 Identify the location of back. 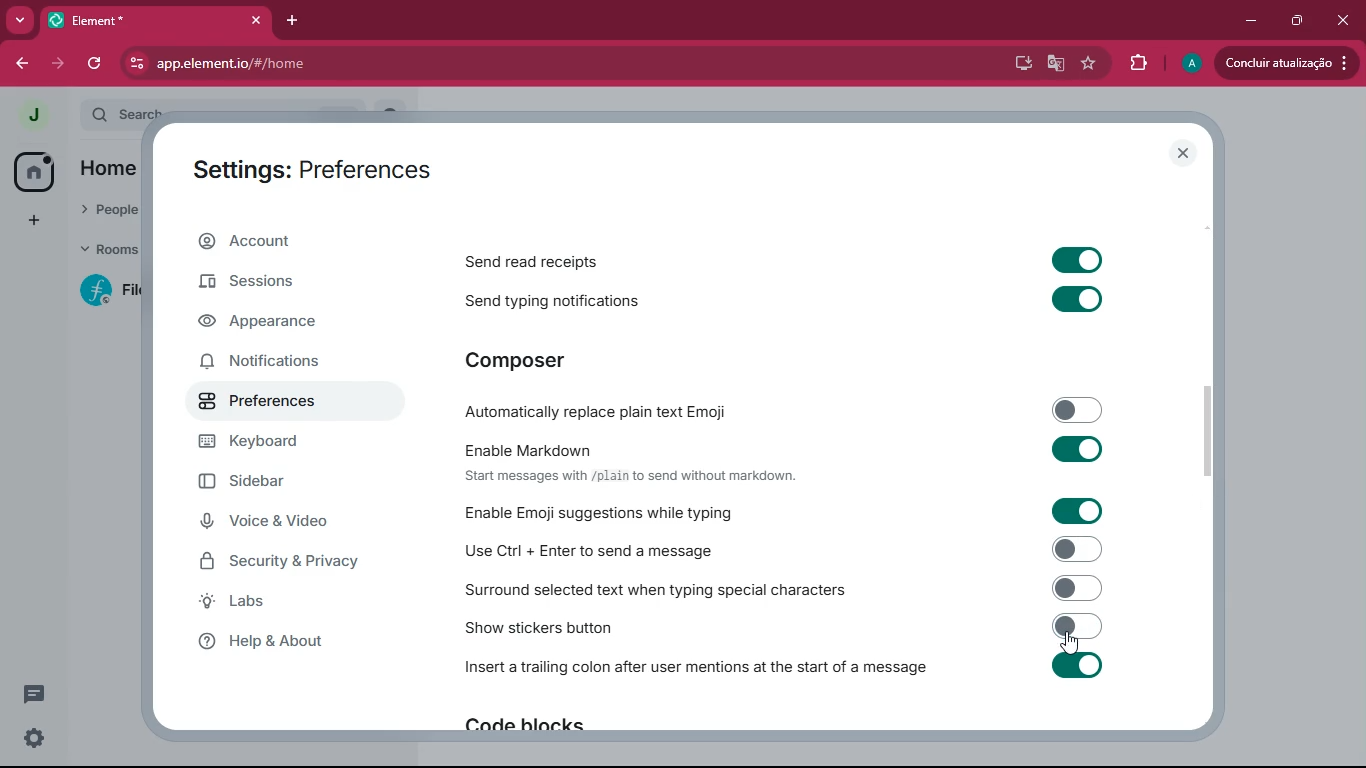
(25, 64).